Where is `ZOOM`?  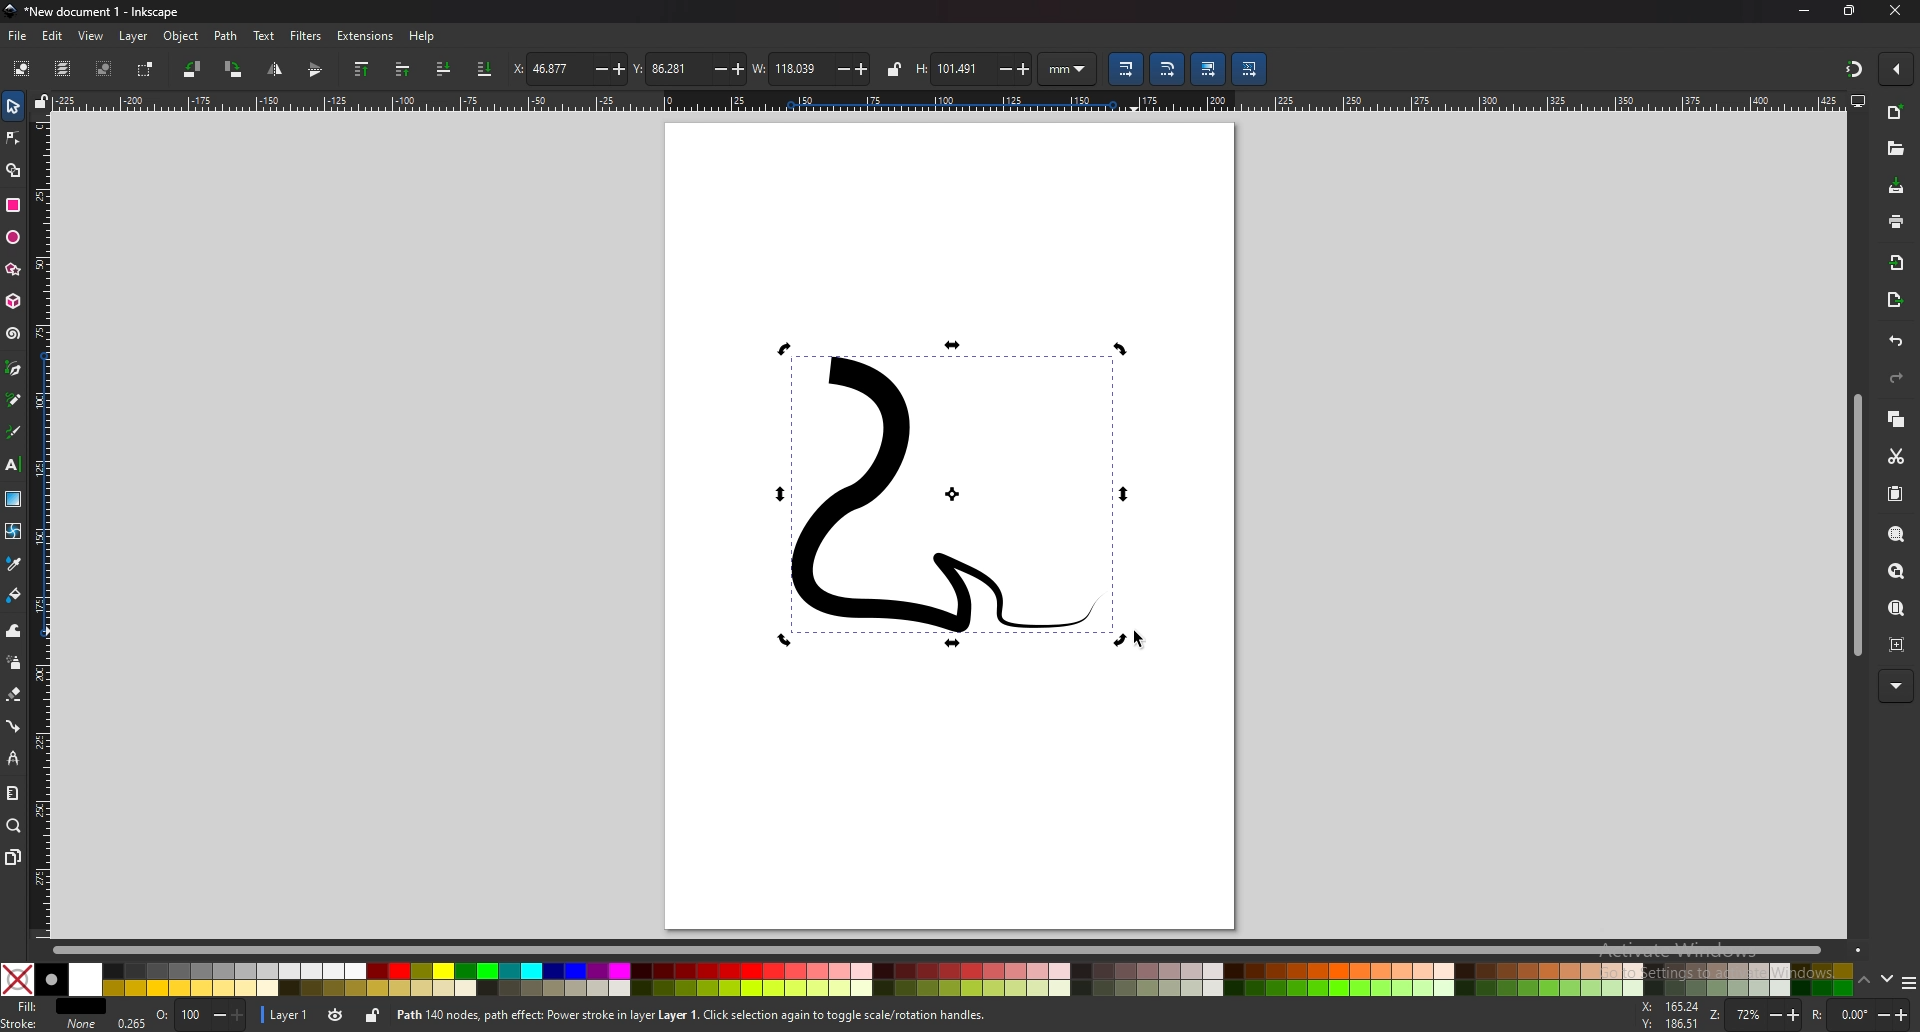
ZOOM is located at coordinates (1757, 1014).